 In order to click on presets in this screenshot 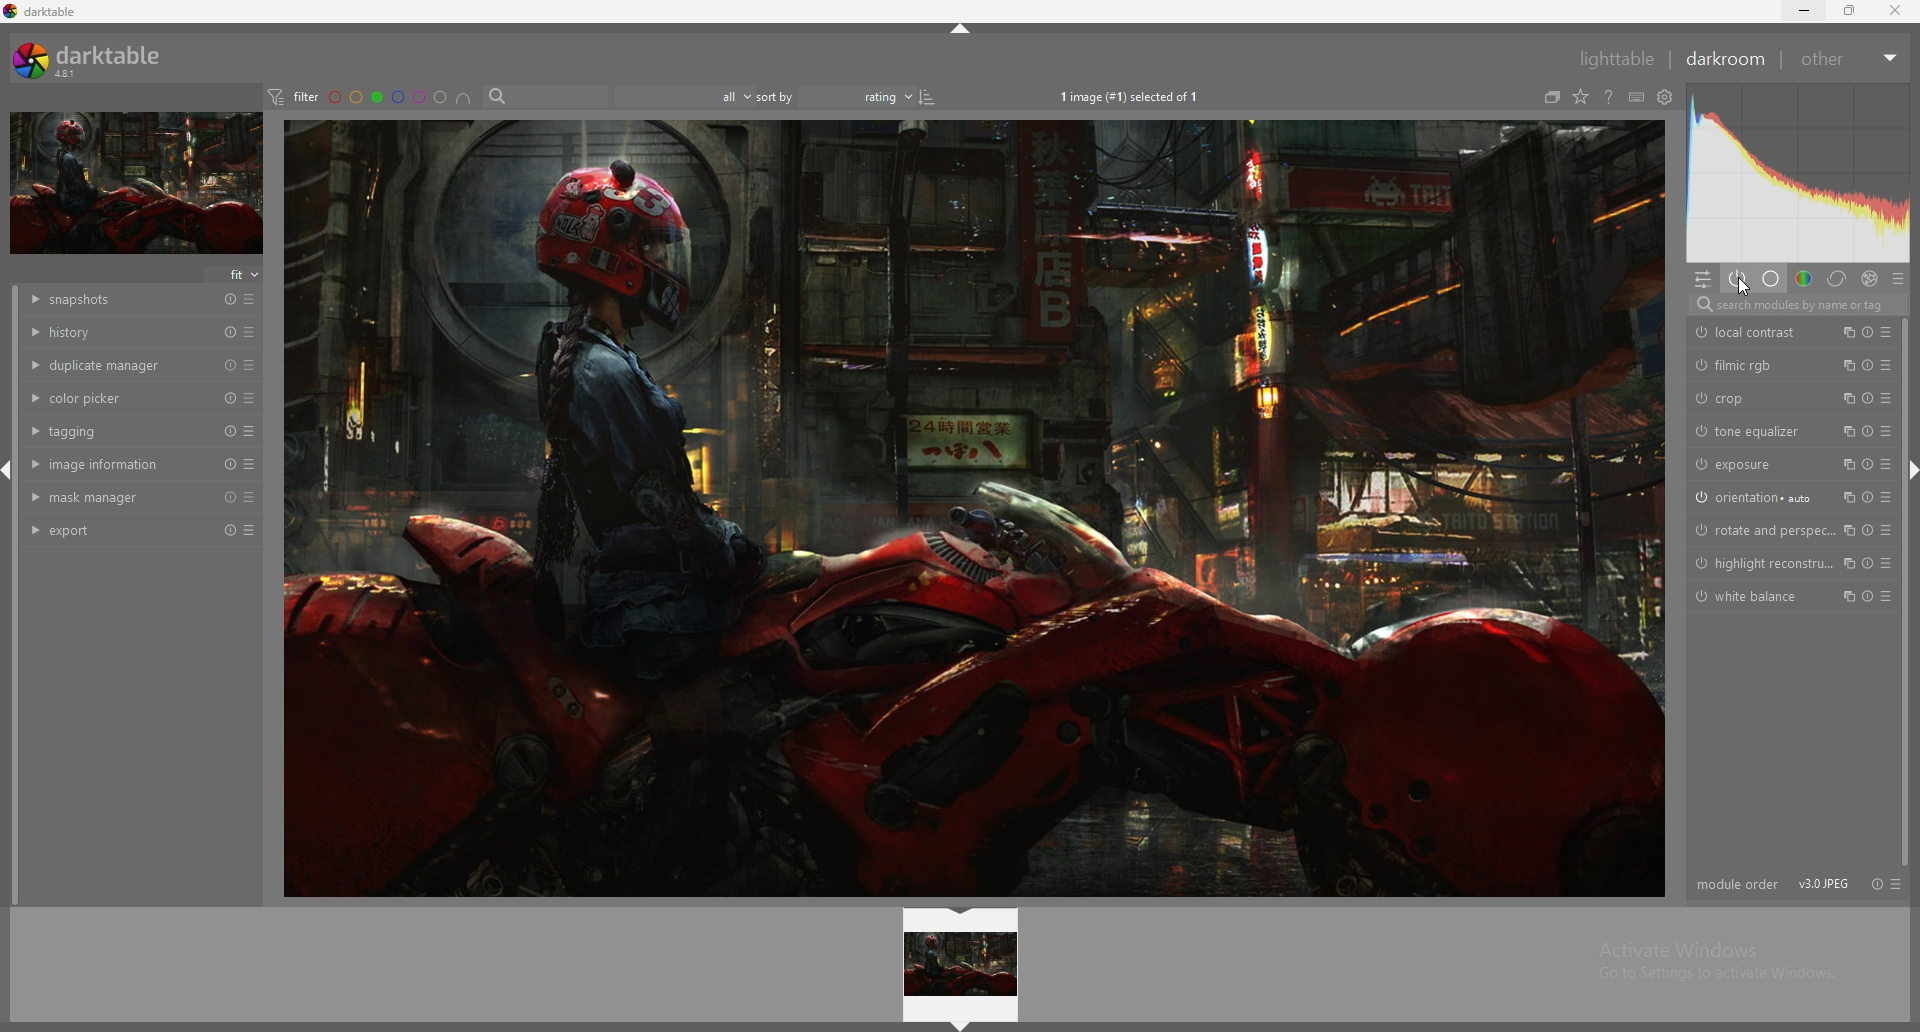, I will do `click(1886, 333)`.